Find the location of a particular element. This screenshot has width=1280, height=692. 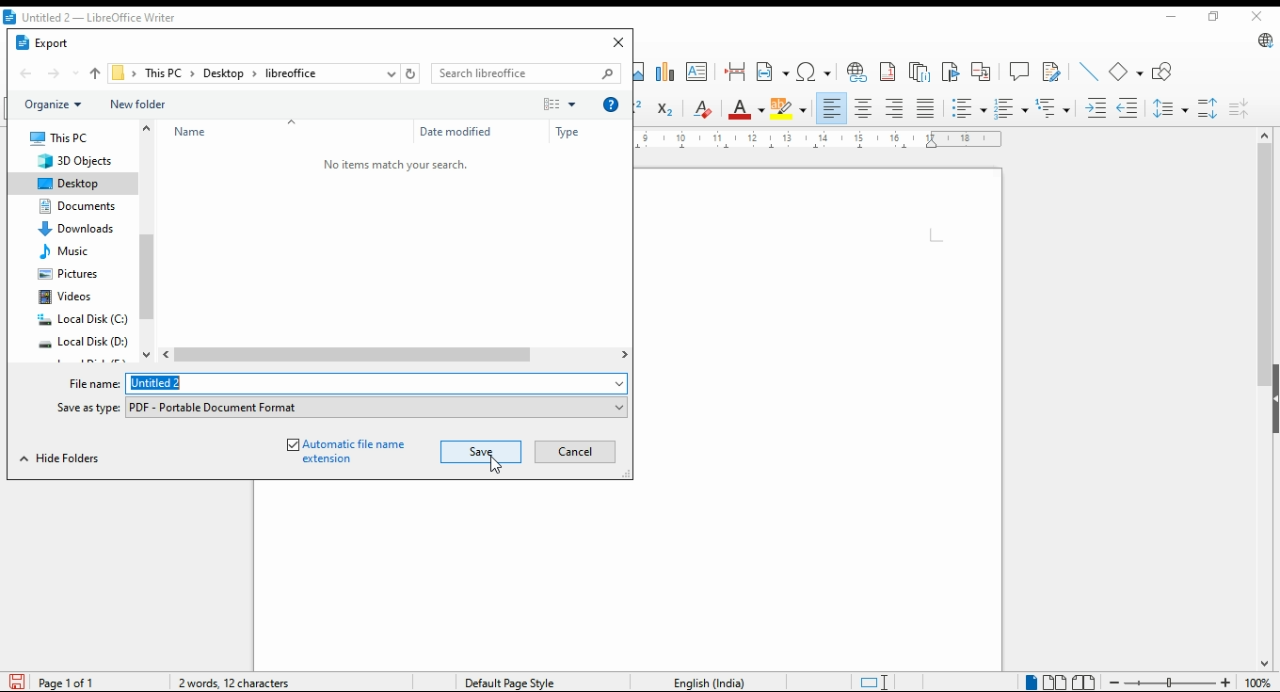

book view is located at coordinates (1082, 683).